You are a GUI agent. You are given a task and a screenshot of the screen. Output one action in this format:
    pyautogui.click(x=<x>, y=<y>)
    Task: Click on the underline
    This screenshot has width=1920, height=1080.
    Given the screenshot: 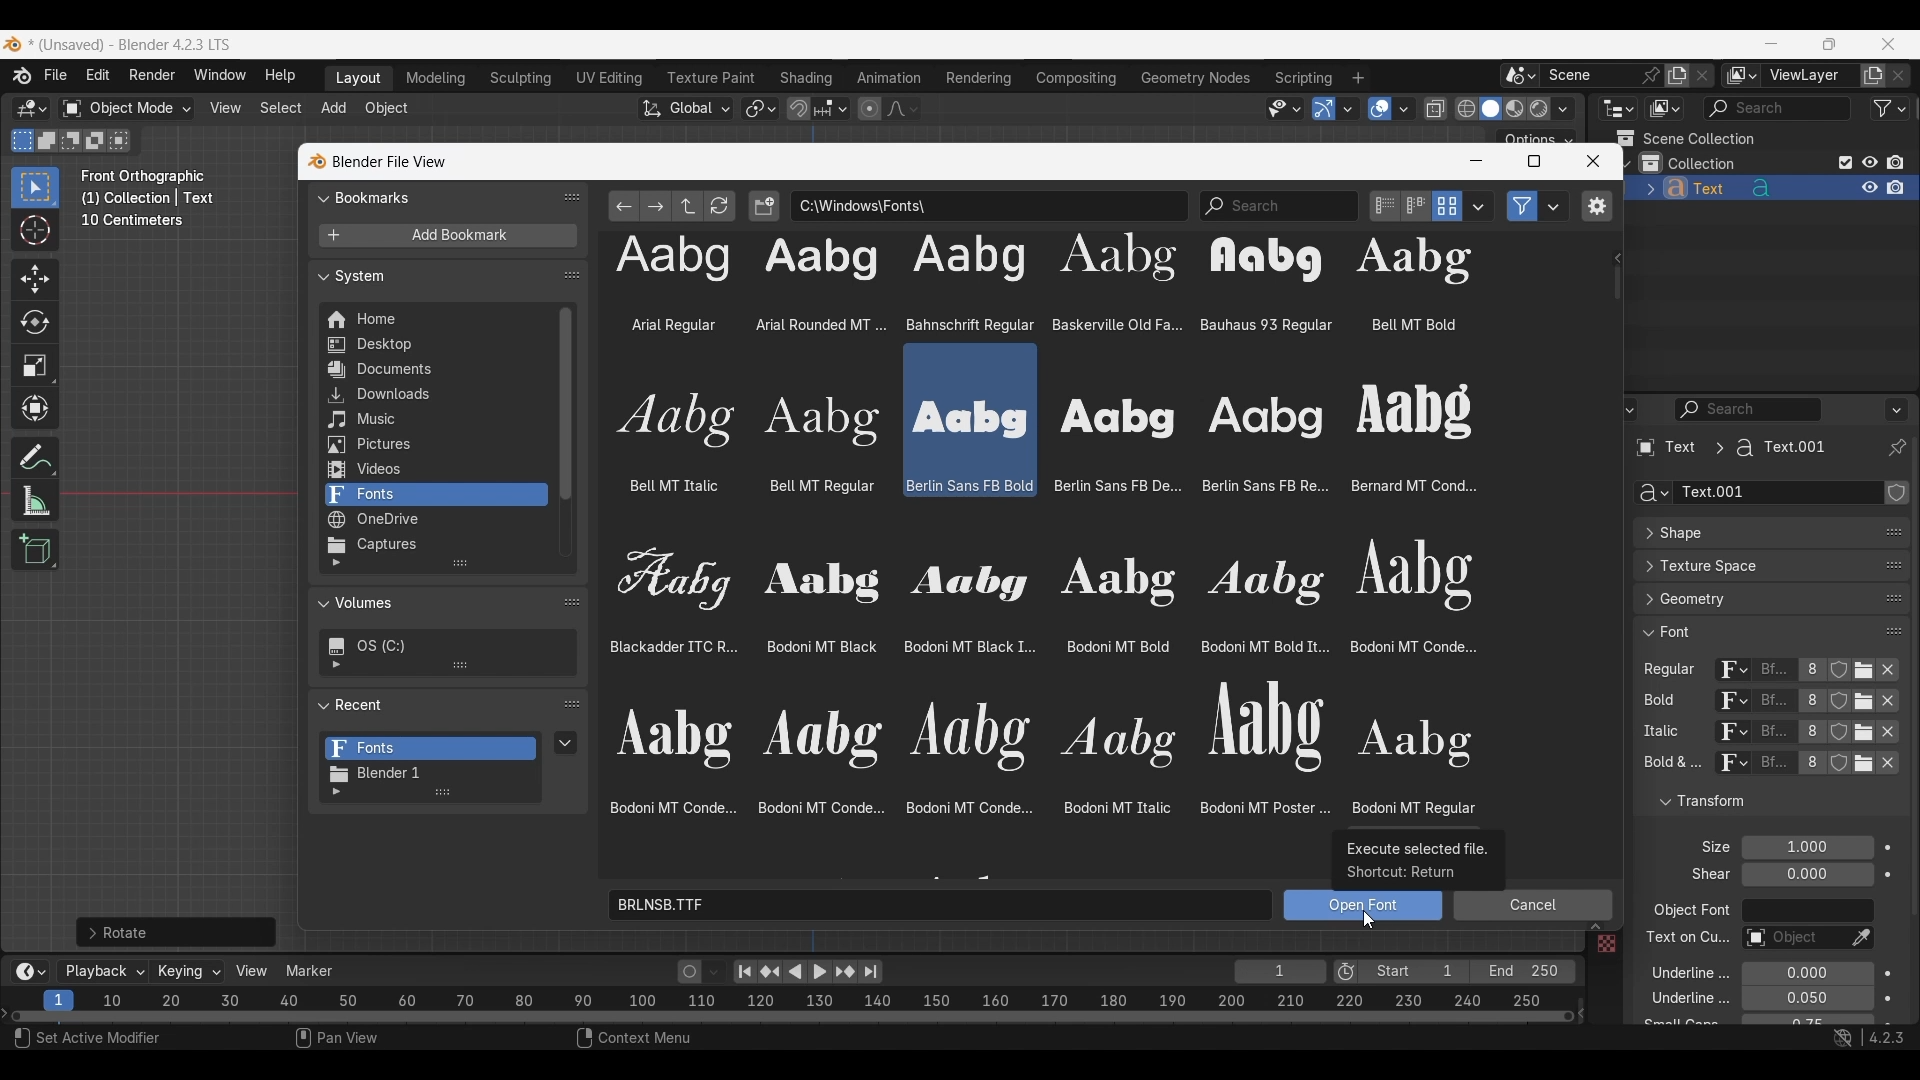 What is the action you would take?
    pyautogui.click(x=1674, y=1001)
    